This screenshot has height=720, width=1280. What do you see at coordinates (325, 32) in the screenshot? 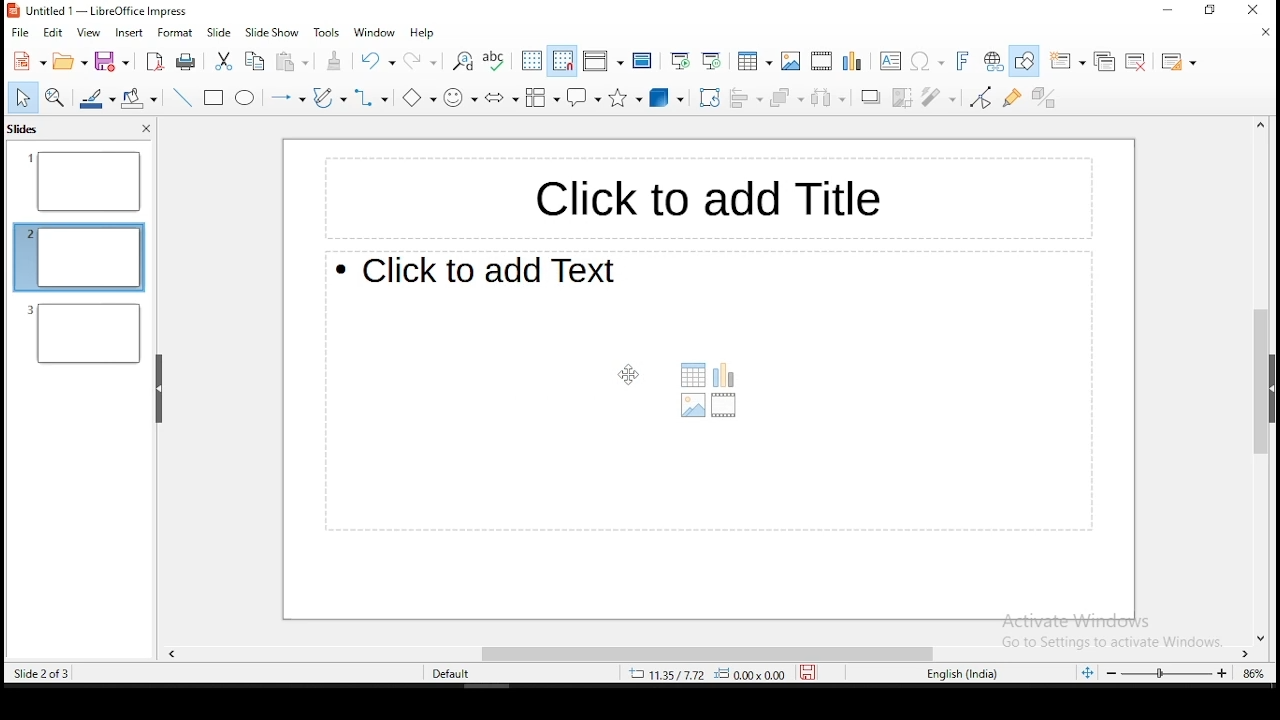
I see `tools` at bounding box center [325, 32].